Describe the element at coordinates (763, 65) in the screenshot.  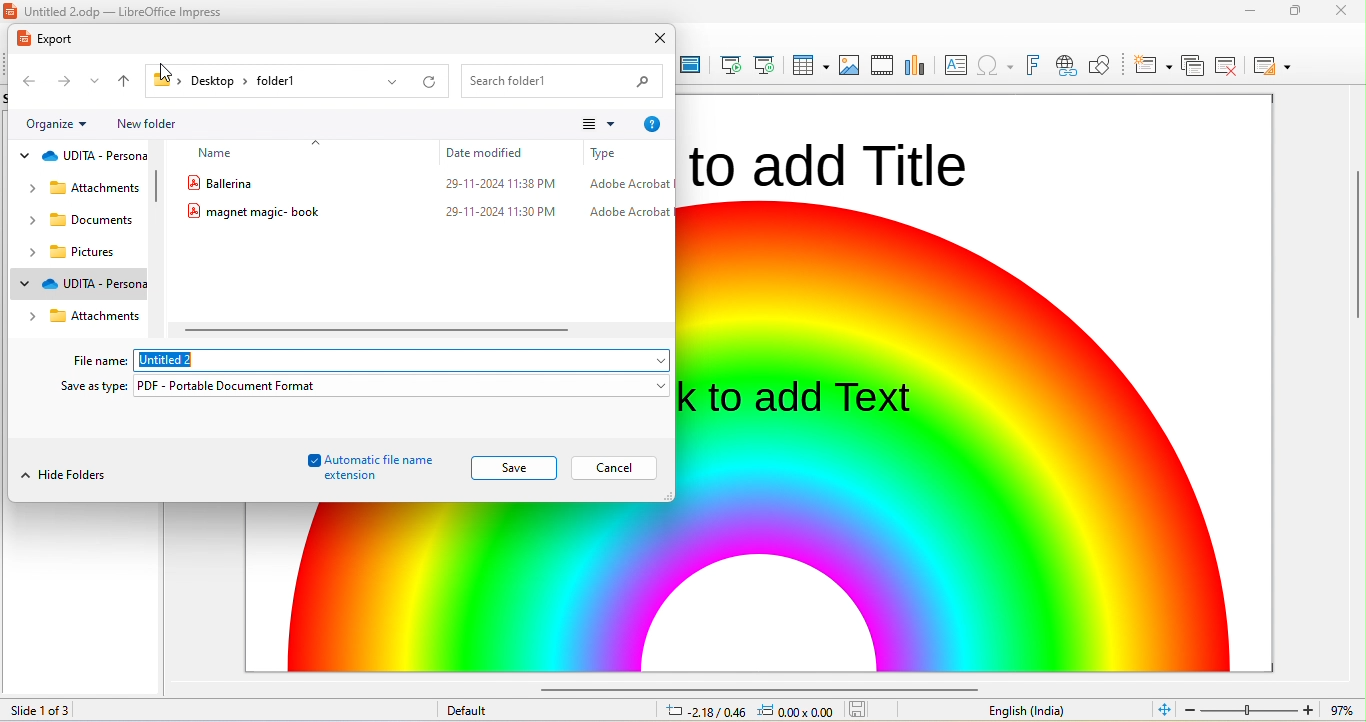
I see `start from current ` at that location.